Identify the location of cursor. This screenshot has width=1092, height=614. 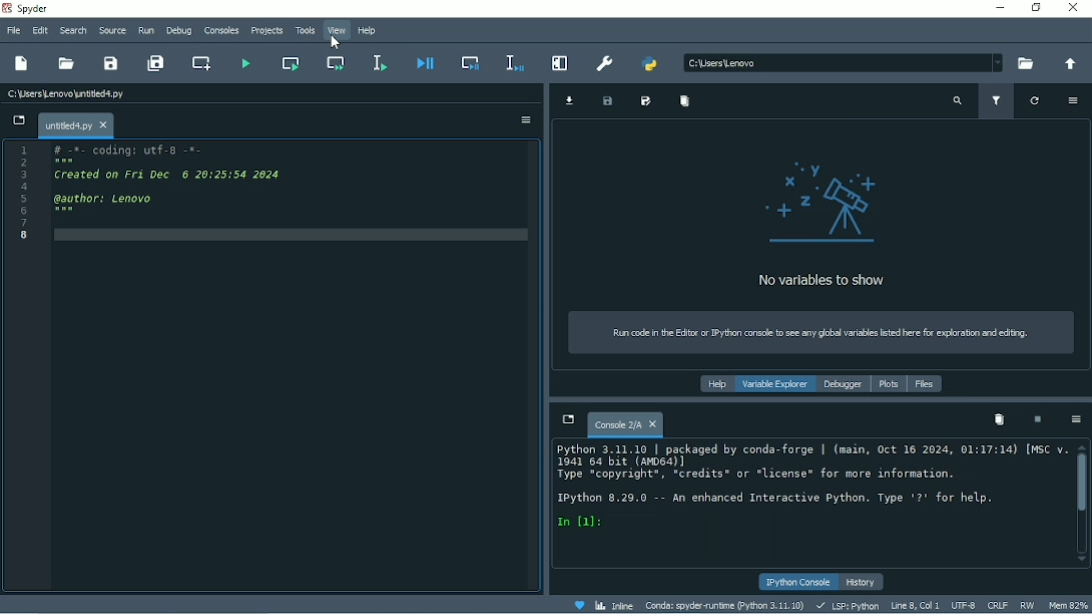
(337, 41).